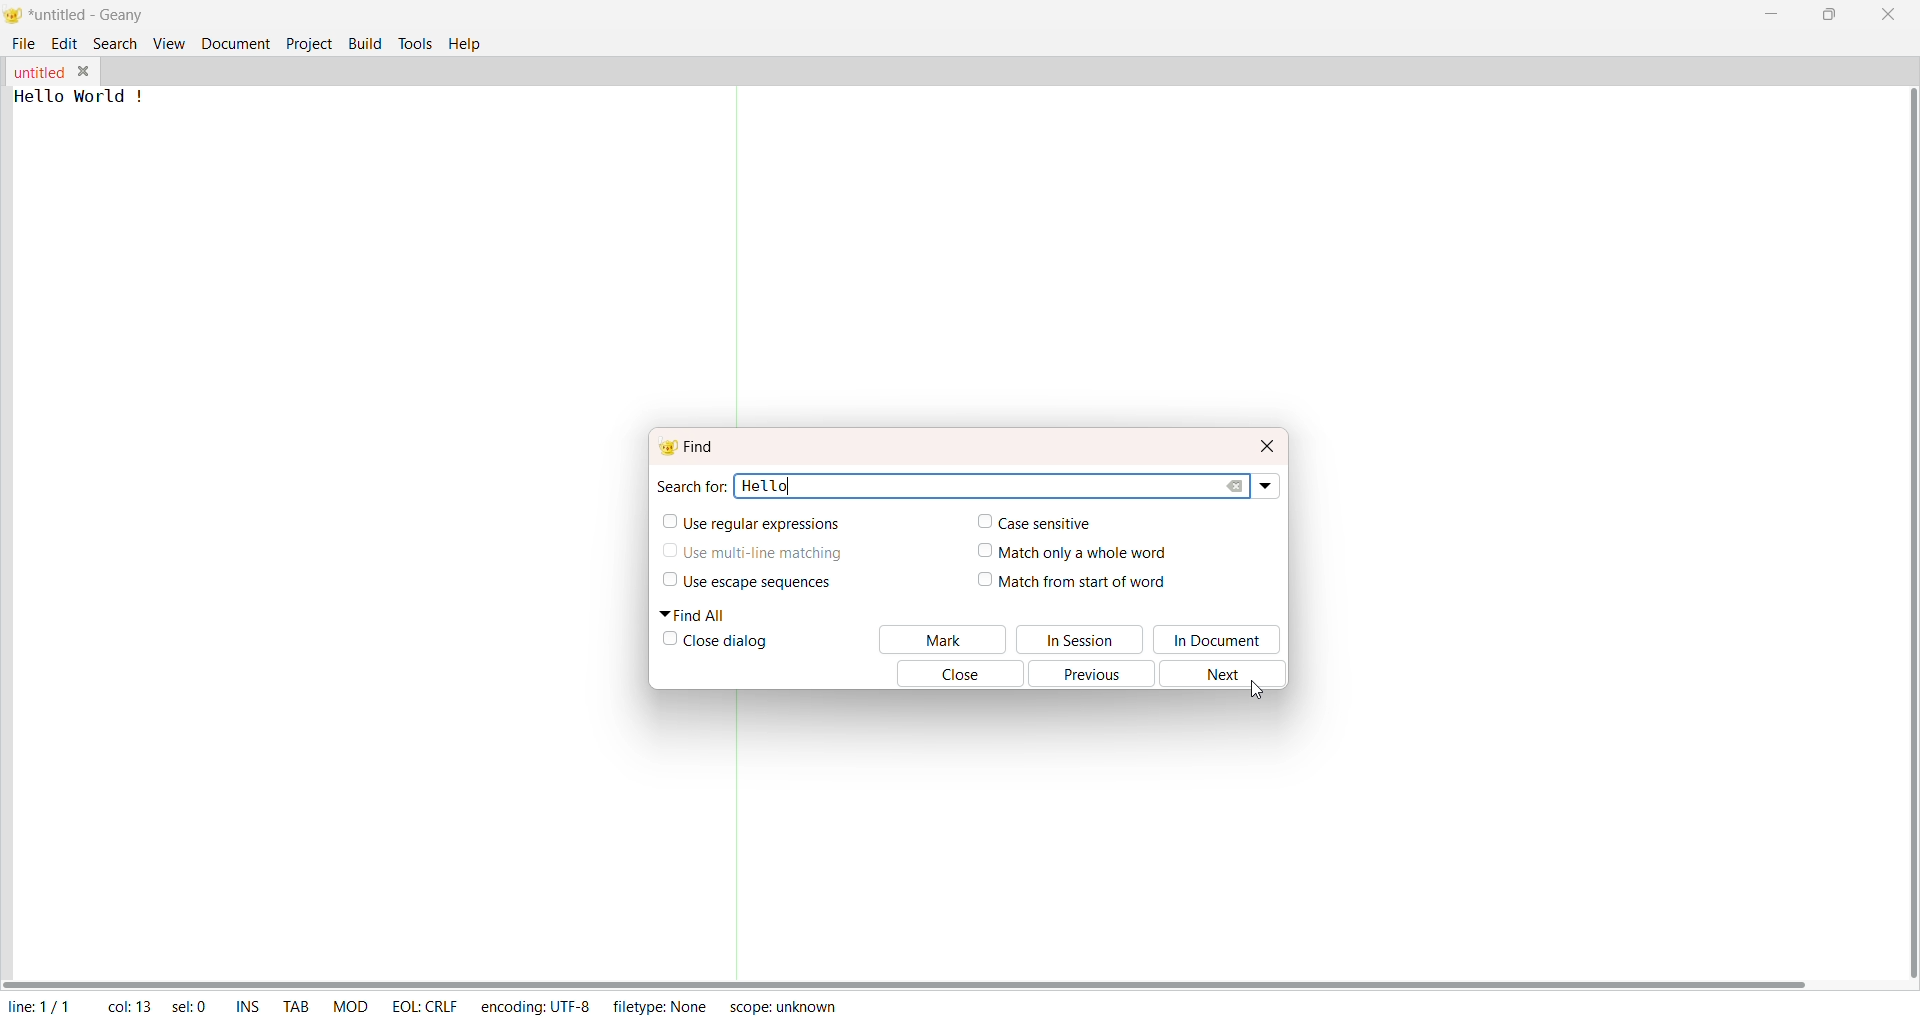  I want to click on MOD, so click(350, 1004).